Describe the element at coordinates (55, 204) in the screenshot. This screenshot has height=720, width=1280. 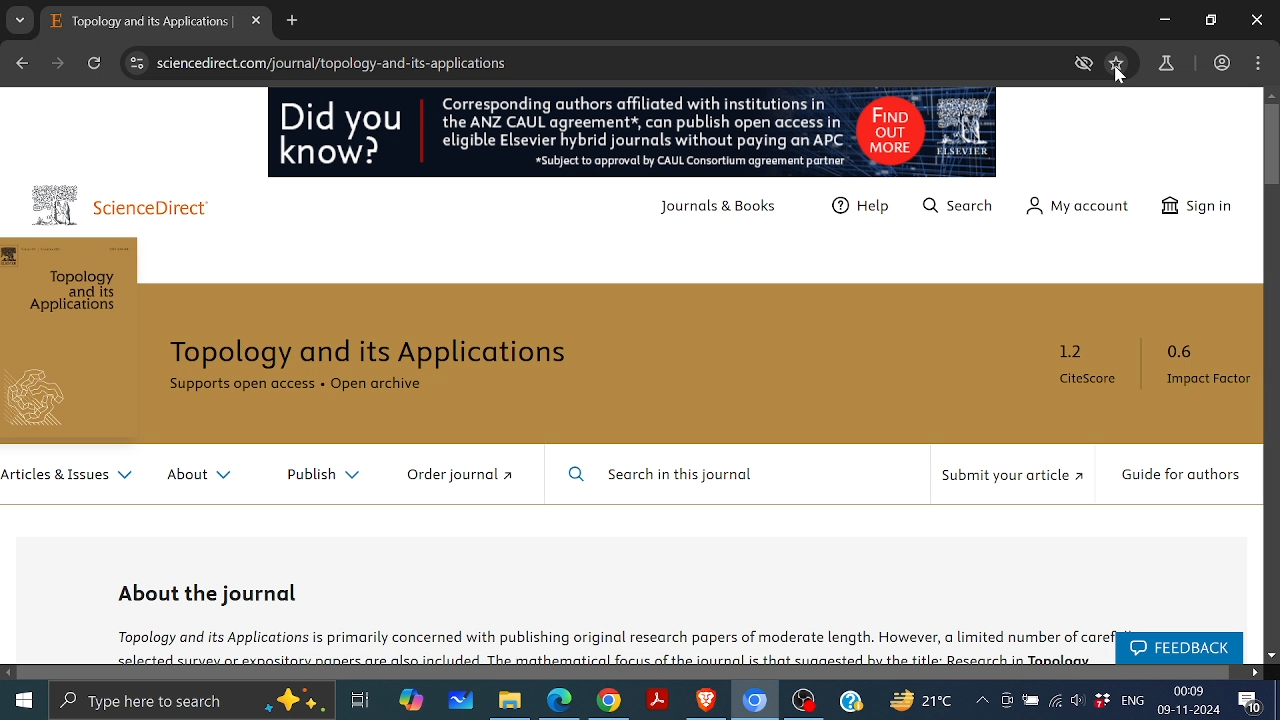
I see `logo` at that location.